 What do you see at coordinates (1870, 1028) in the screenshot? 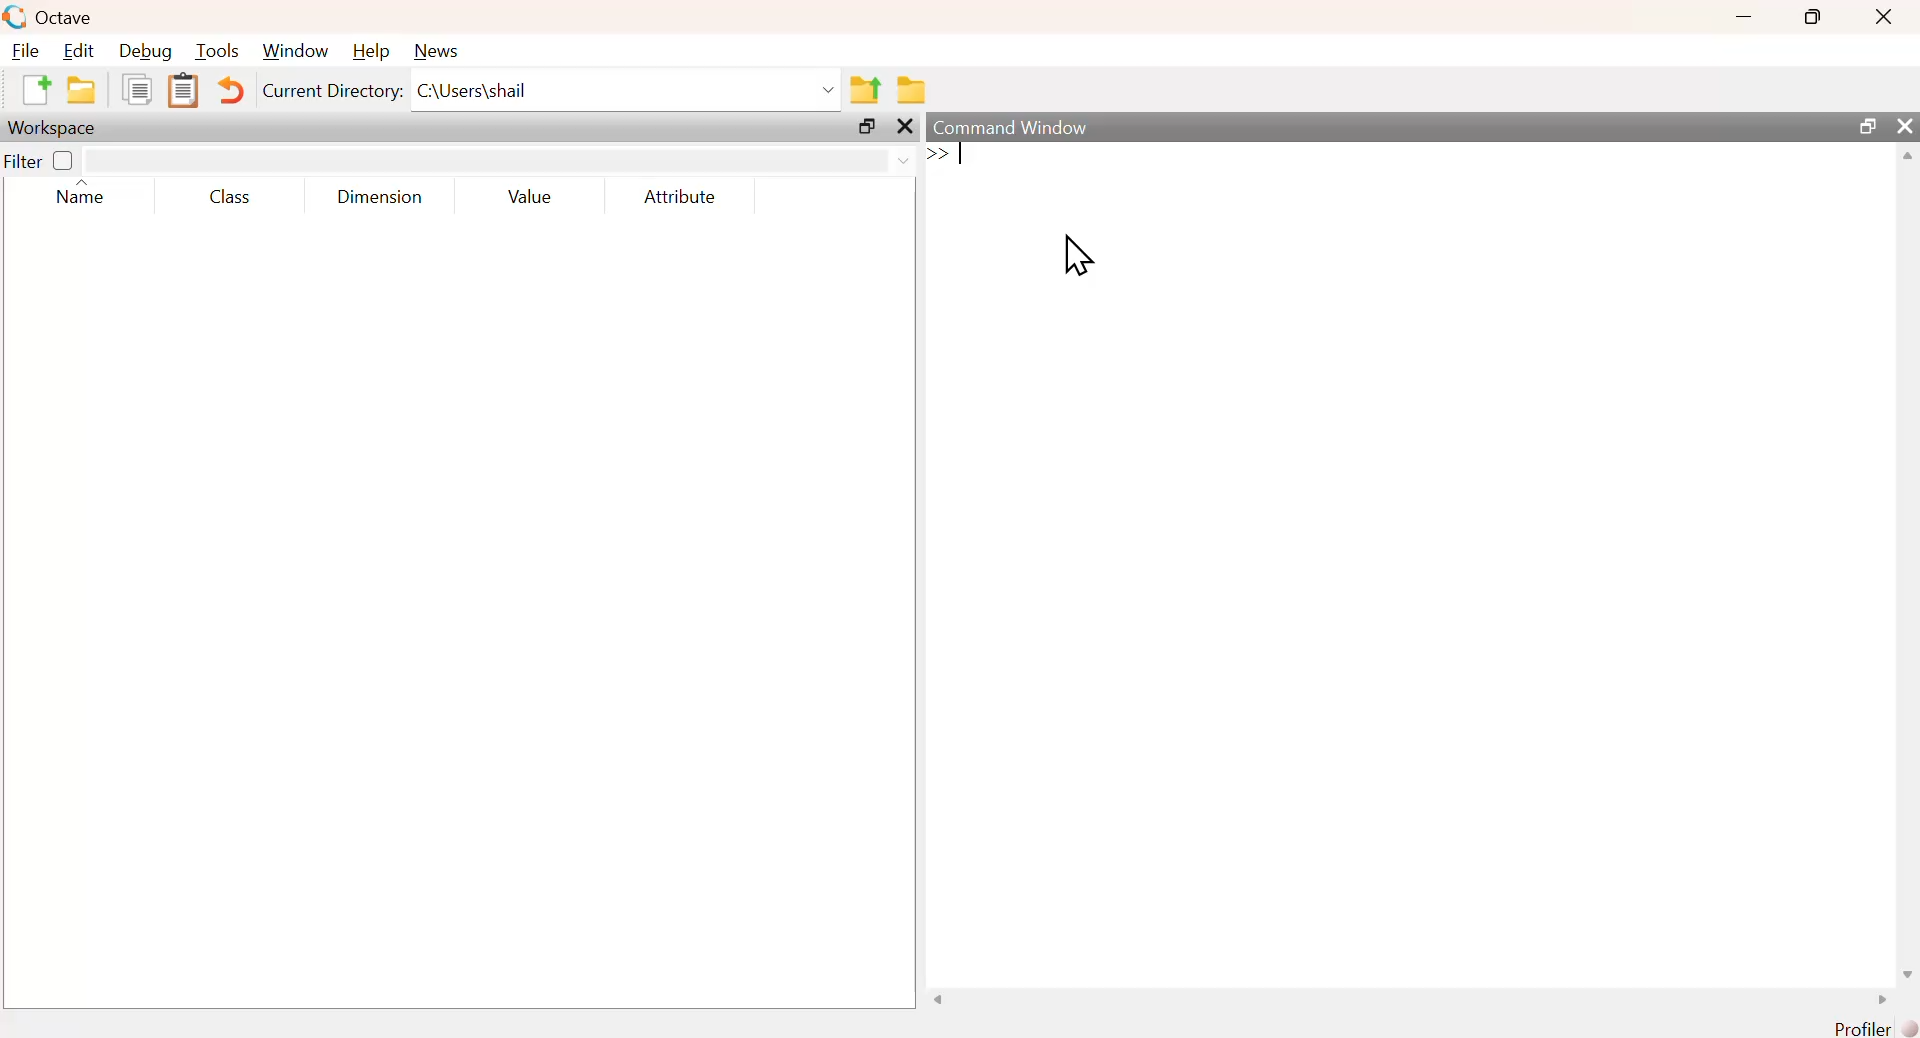
I see `profiler` at bounding box center [1870, 1028].